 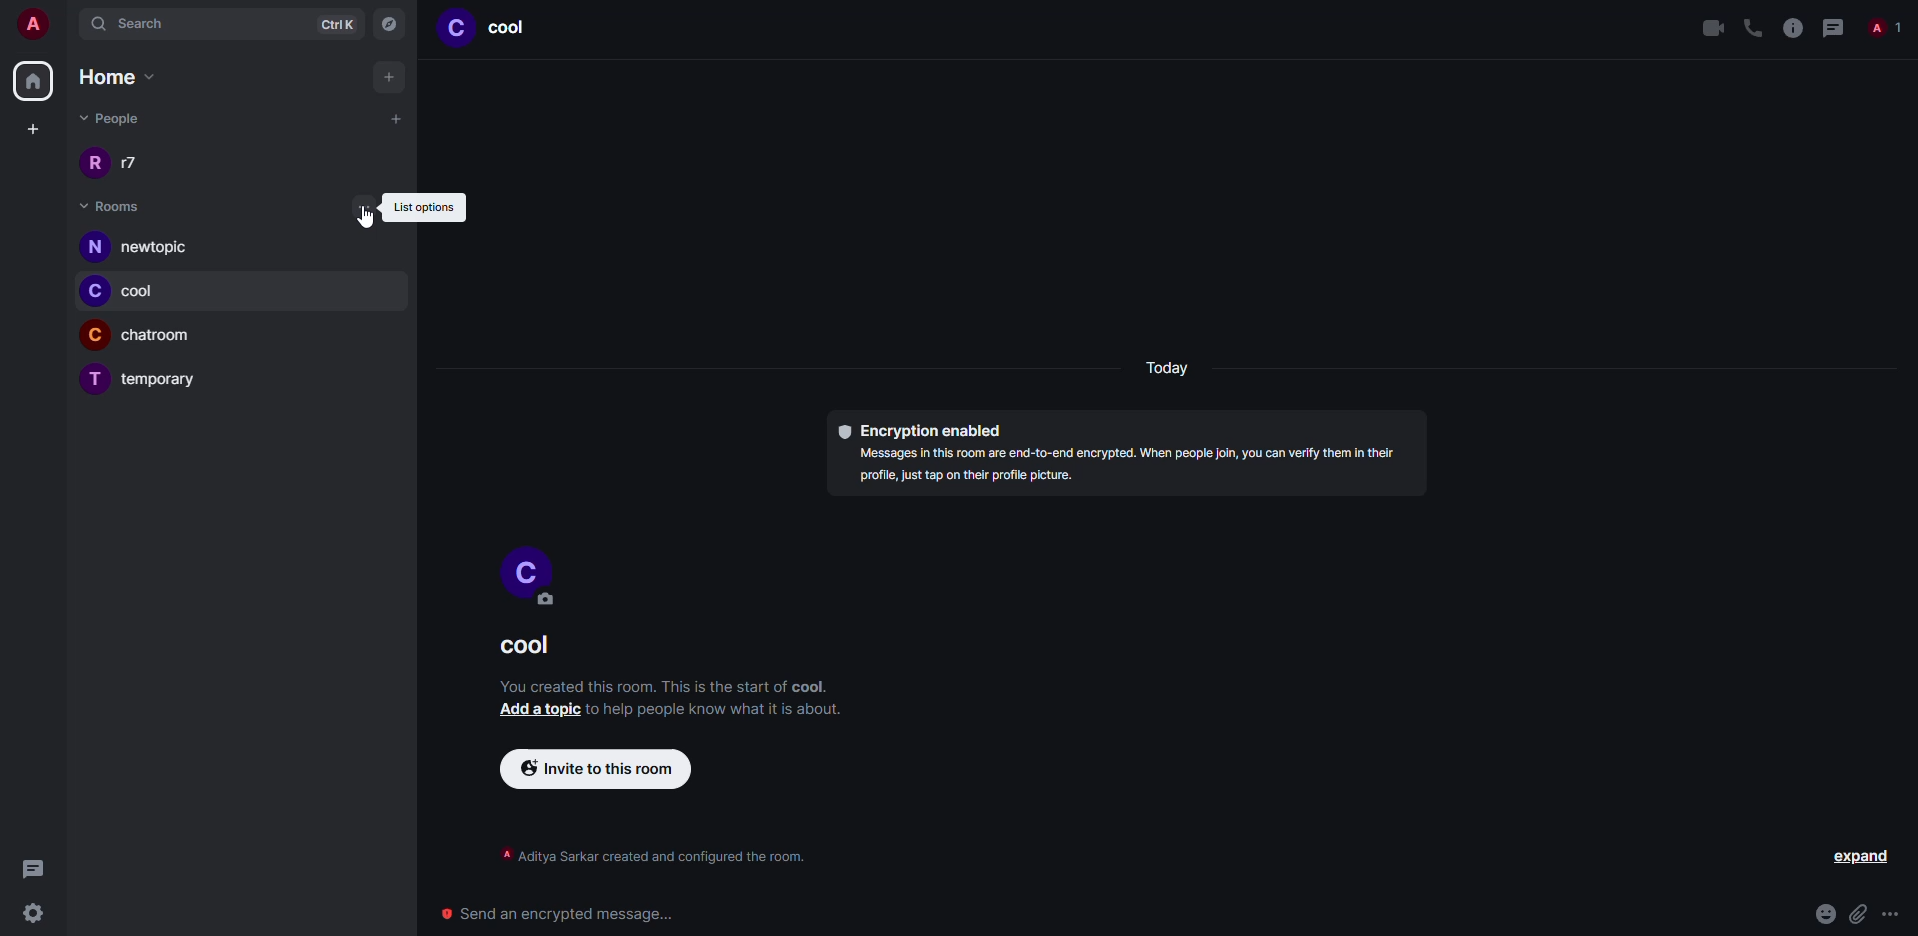 I want to click on temporary, so click(x=165, y=384).